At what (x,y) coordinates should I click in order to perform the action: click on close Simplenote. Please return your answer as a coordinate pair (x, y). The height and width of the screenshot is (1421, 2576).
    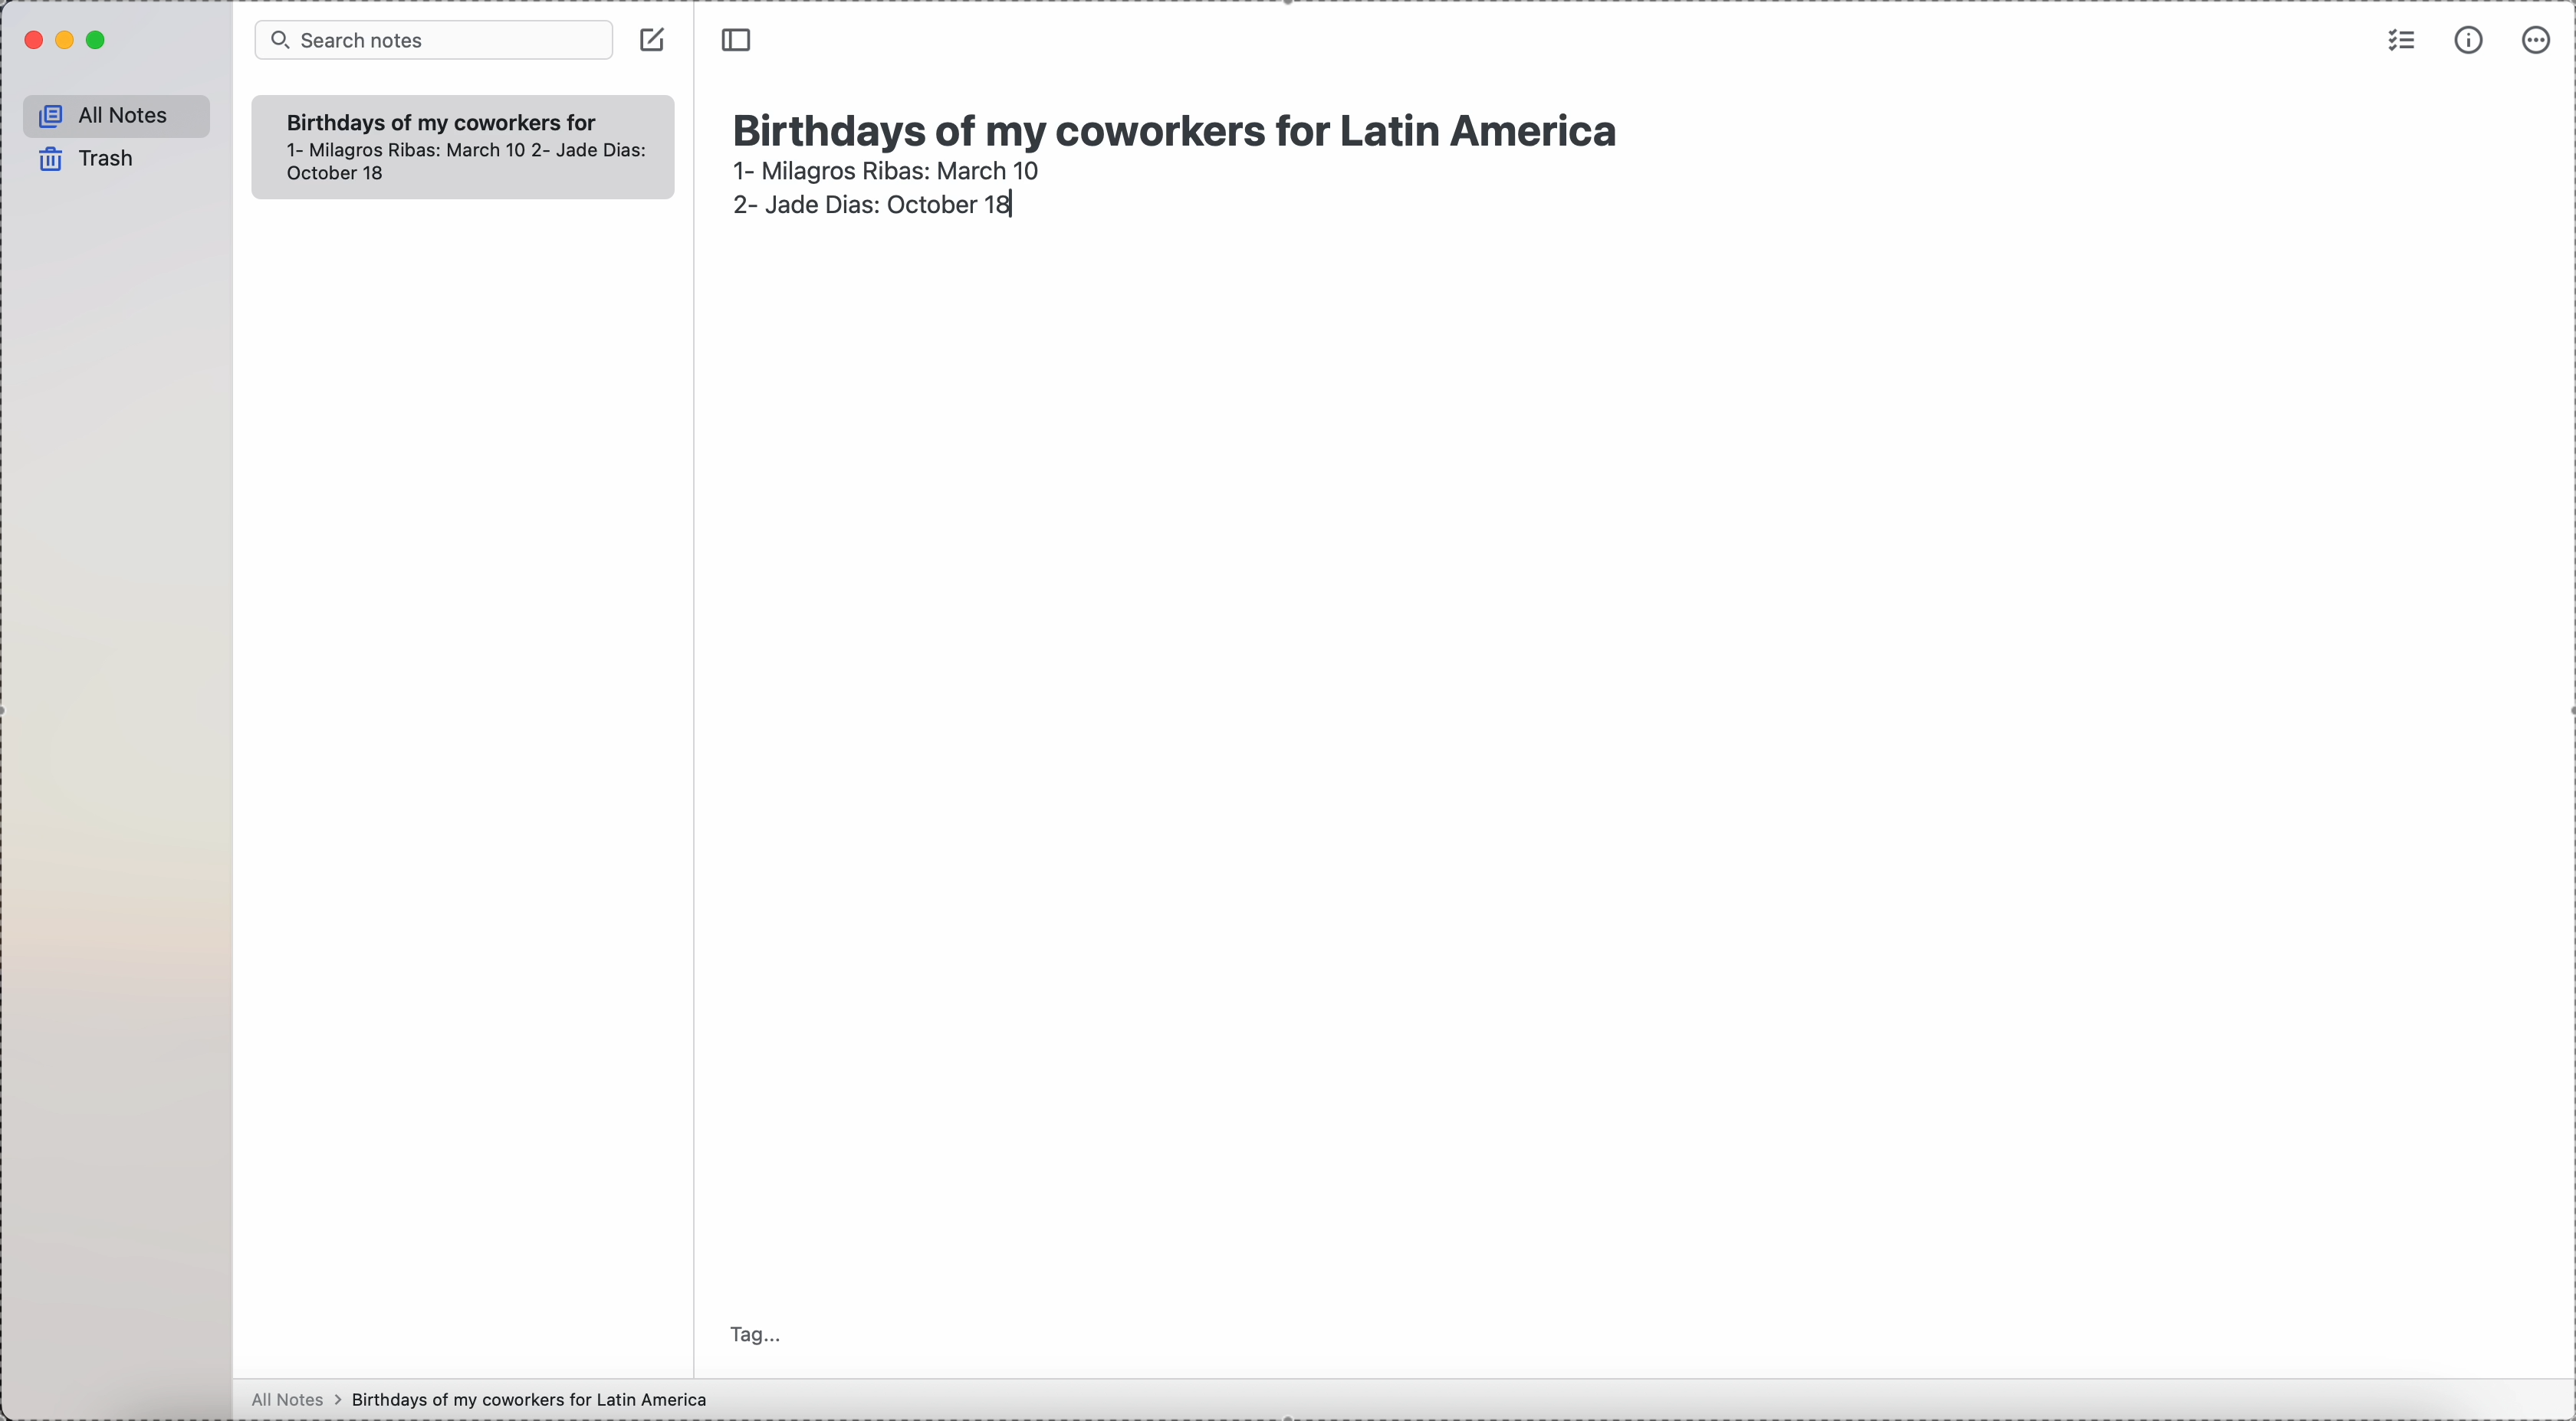
    Looking at the image, I should click on (31, 40).